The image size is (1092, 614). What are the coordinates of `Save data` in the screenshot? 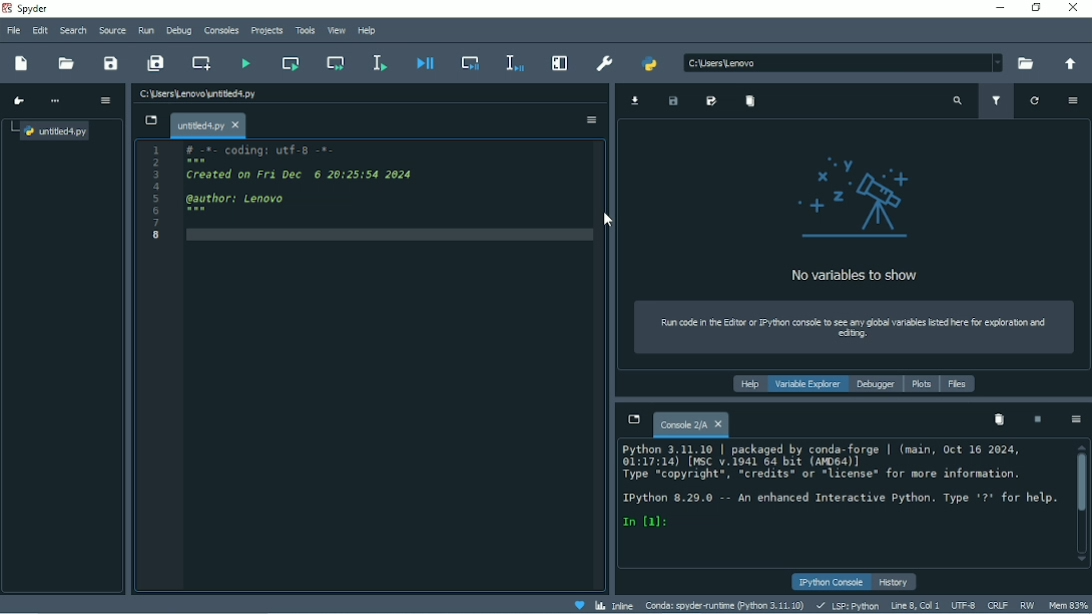 It's located at (679, 102).